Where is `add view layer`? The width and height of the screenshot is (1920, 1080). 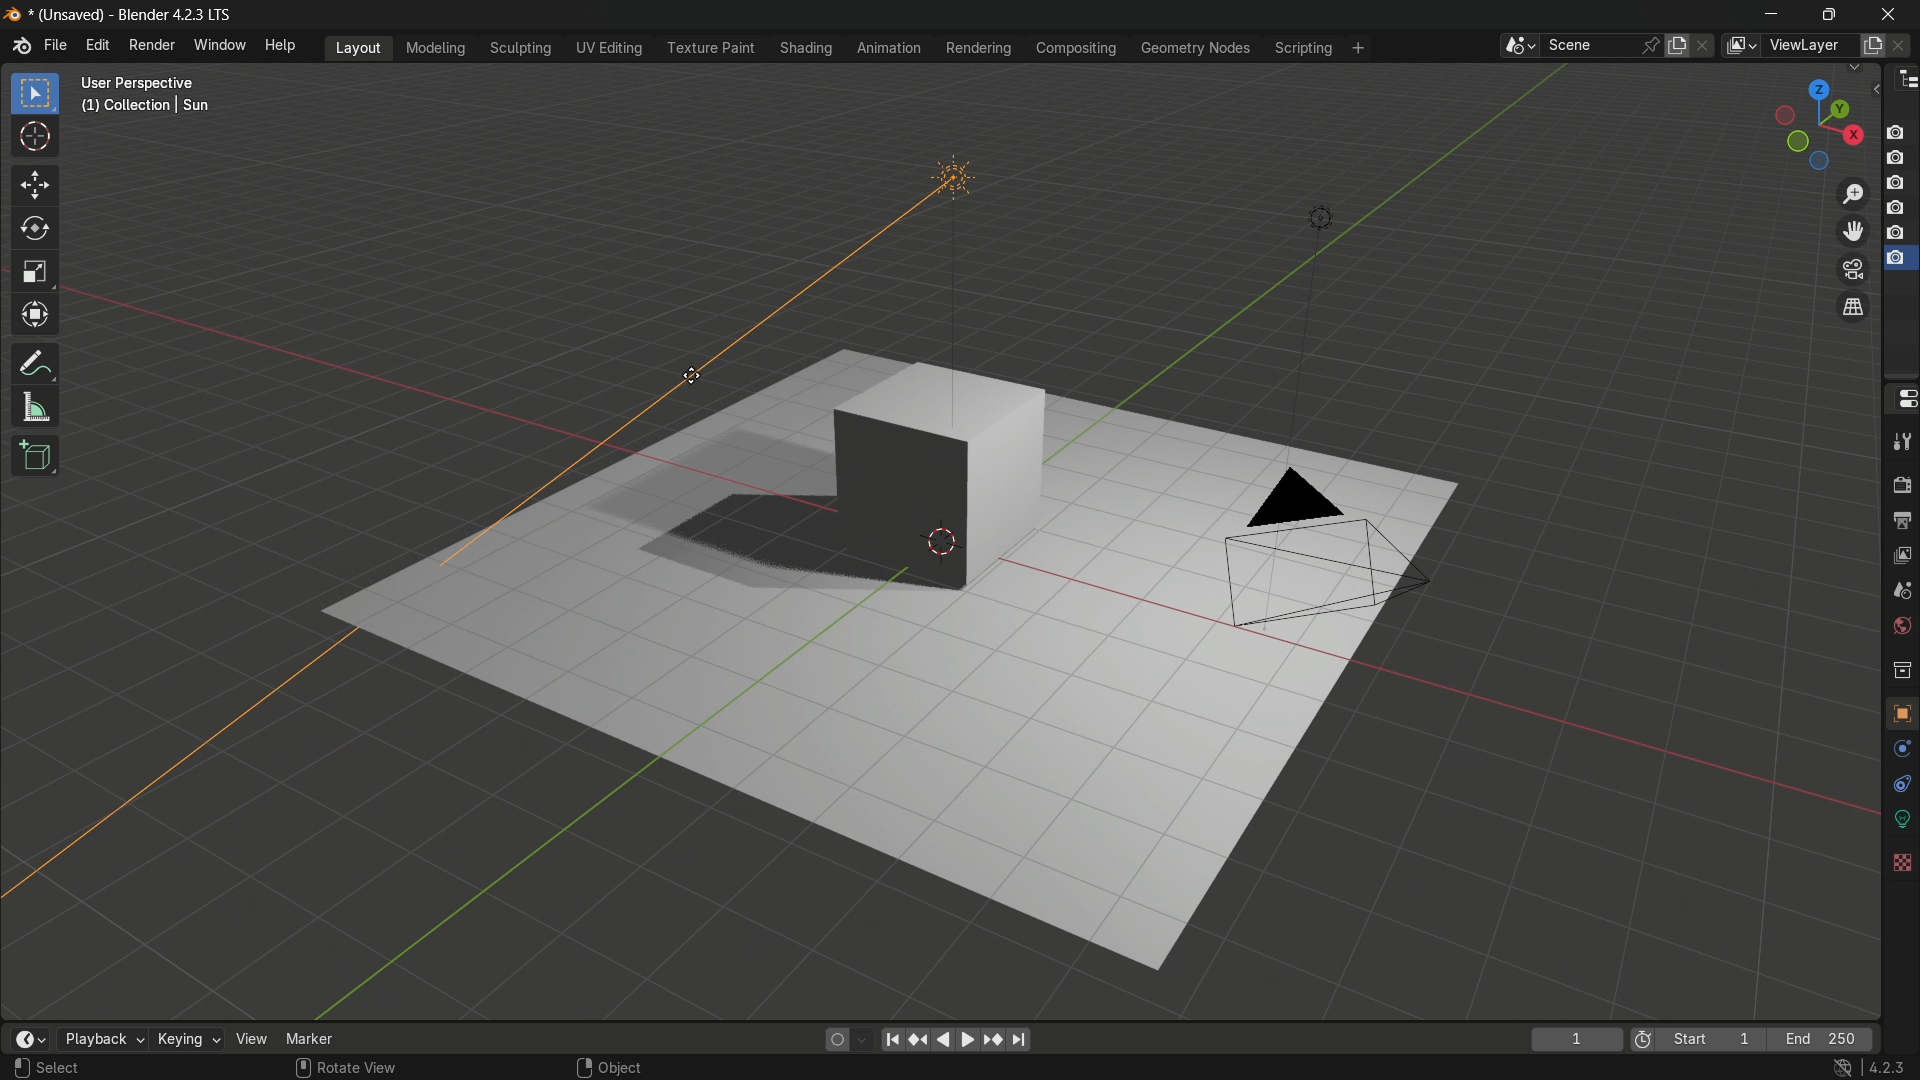 add view layer is located at coordinates (1872, 44).